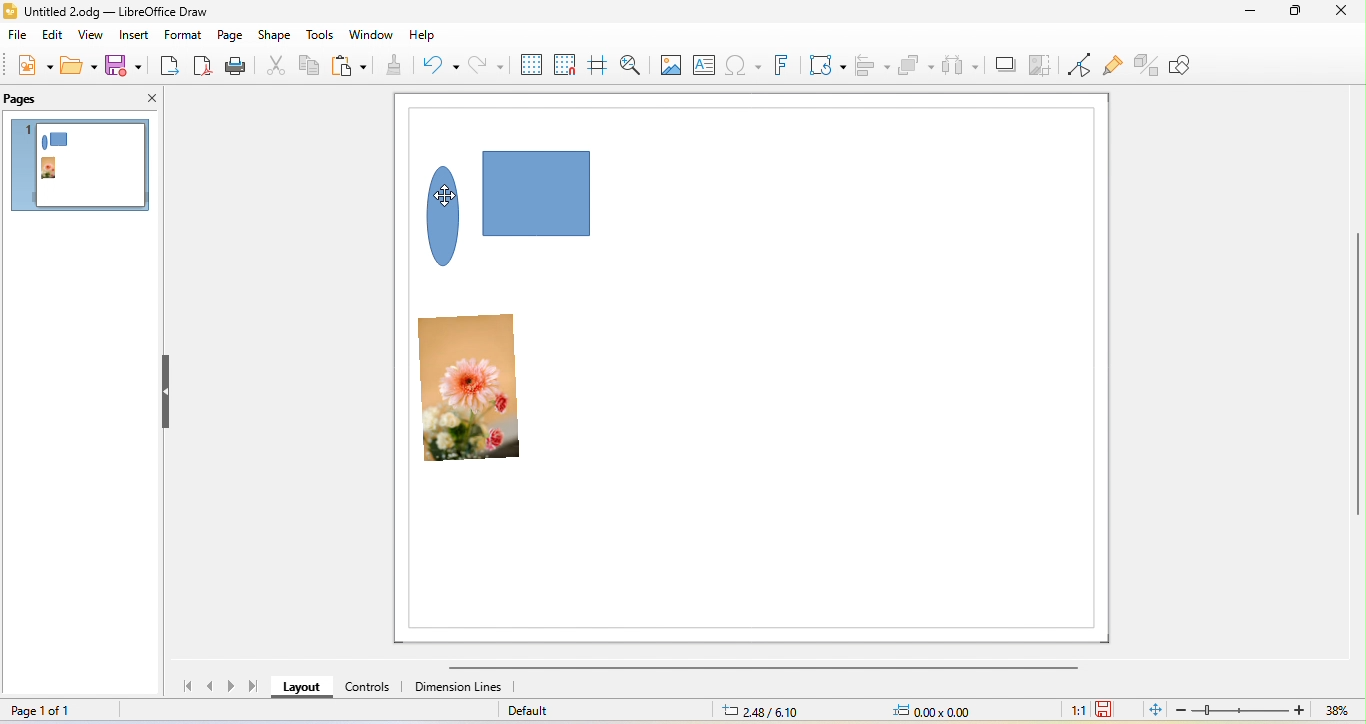  I want to click on zoom and pan, so click(637, 61).